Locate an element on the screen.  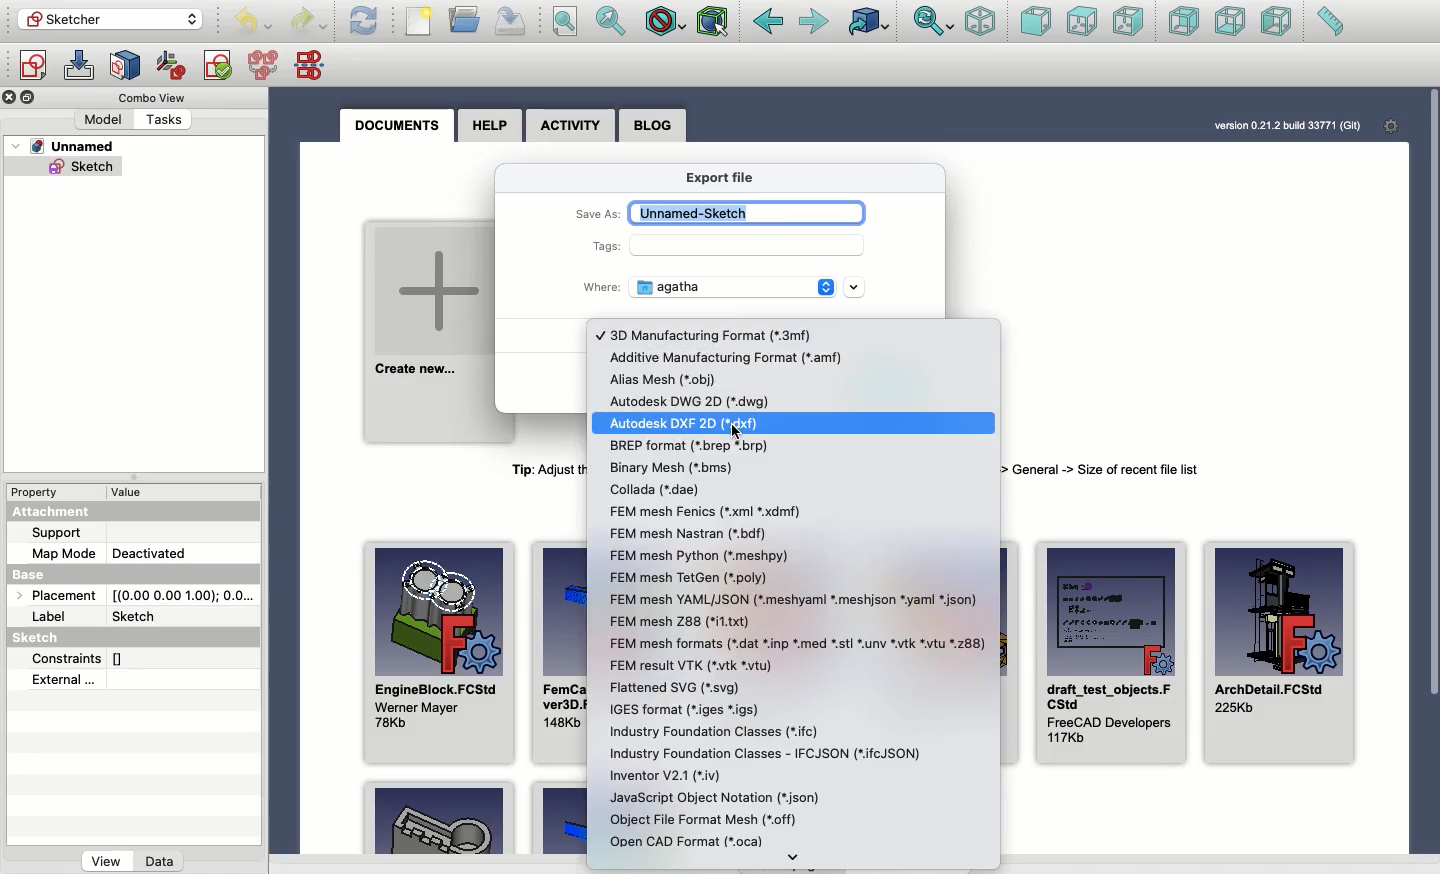
Property is located at coordinates (40, 490).